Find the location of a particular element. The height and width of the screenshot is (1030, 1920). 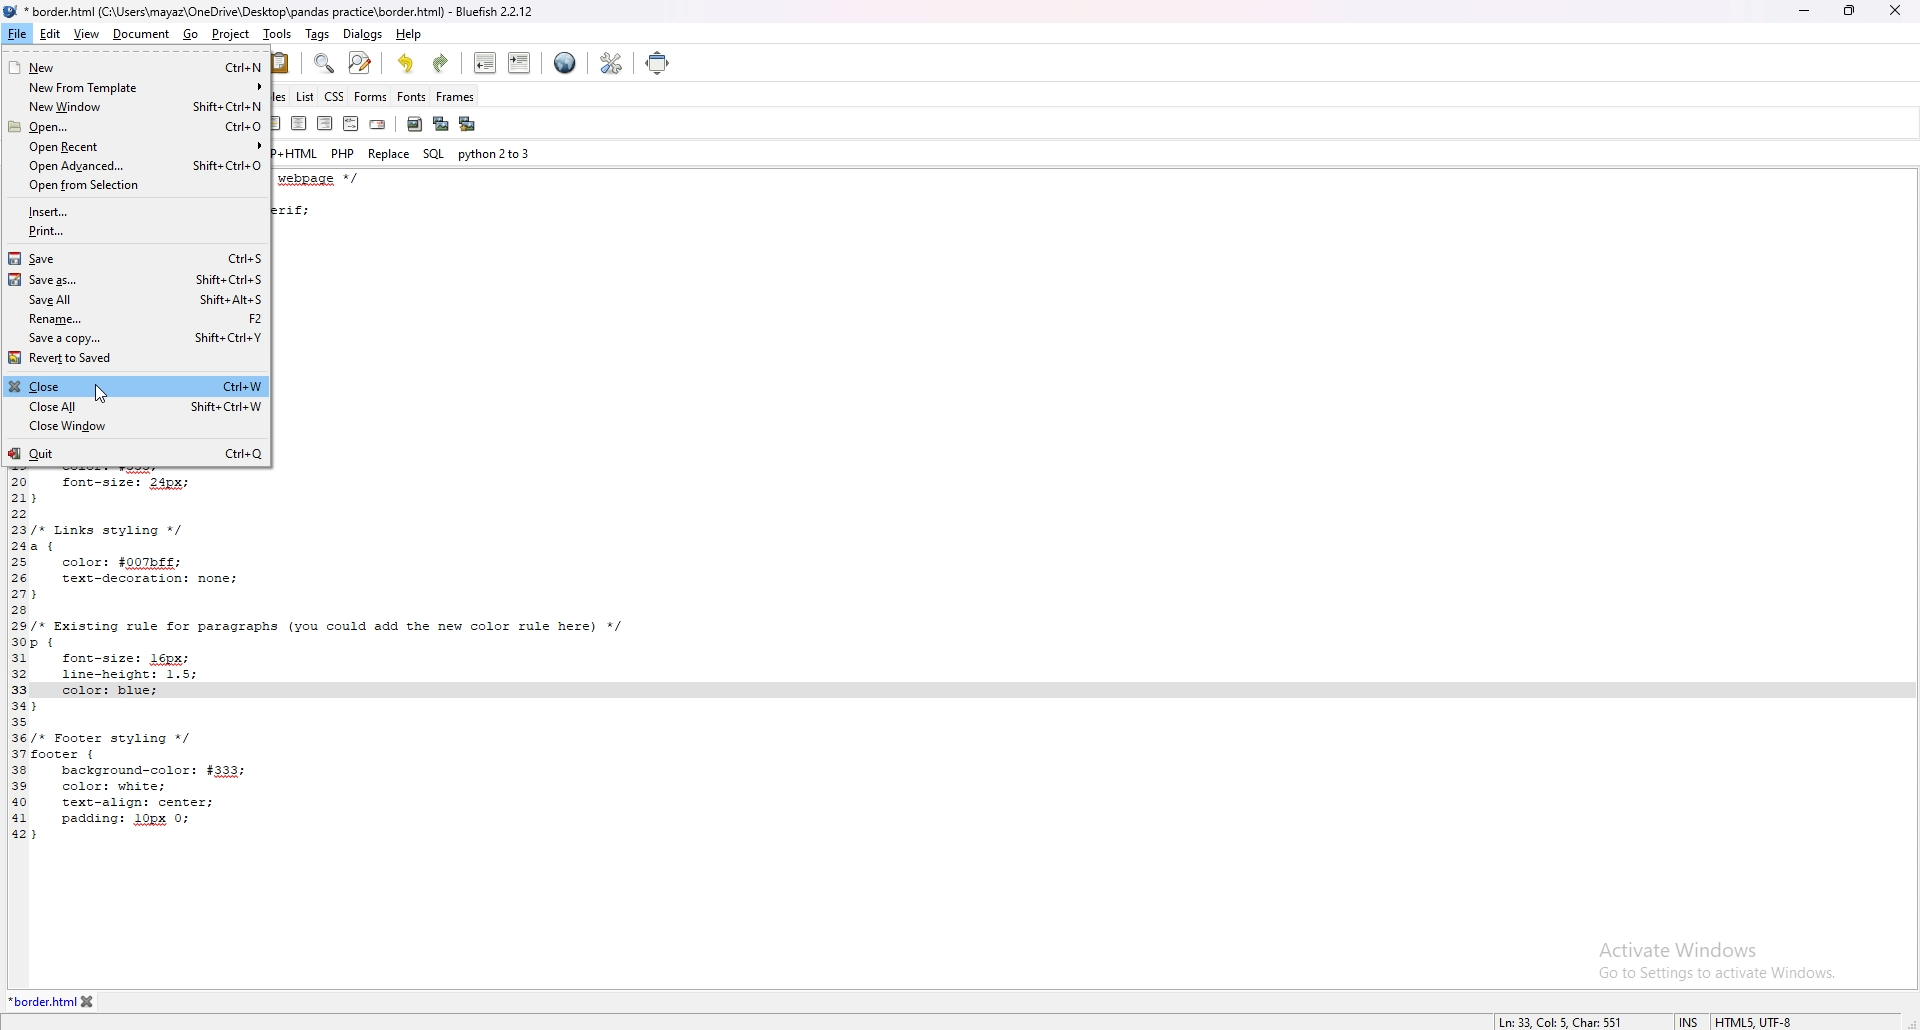

ctrl+w is located at coordinates (234, 386).